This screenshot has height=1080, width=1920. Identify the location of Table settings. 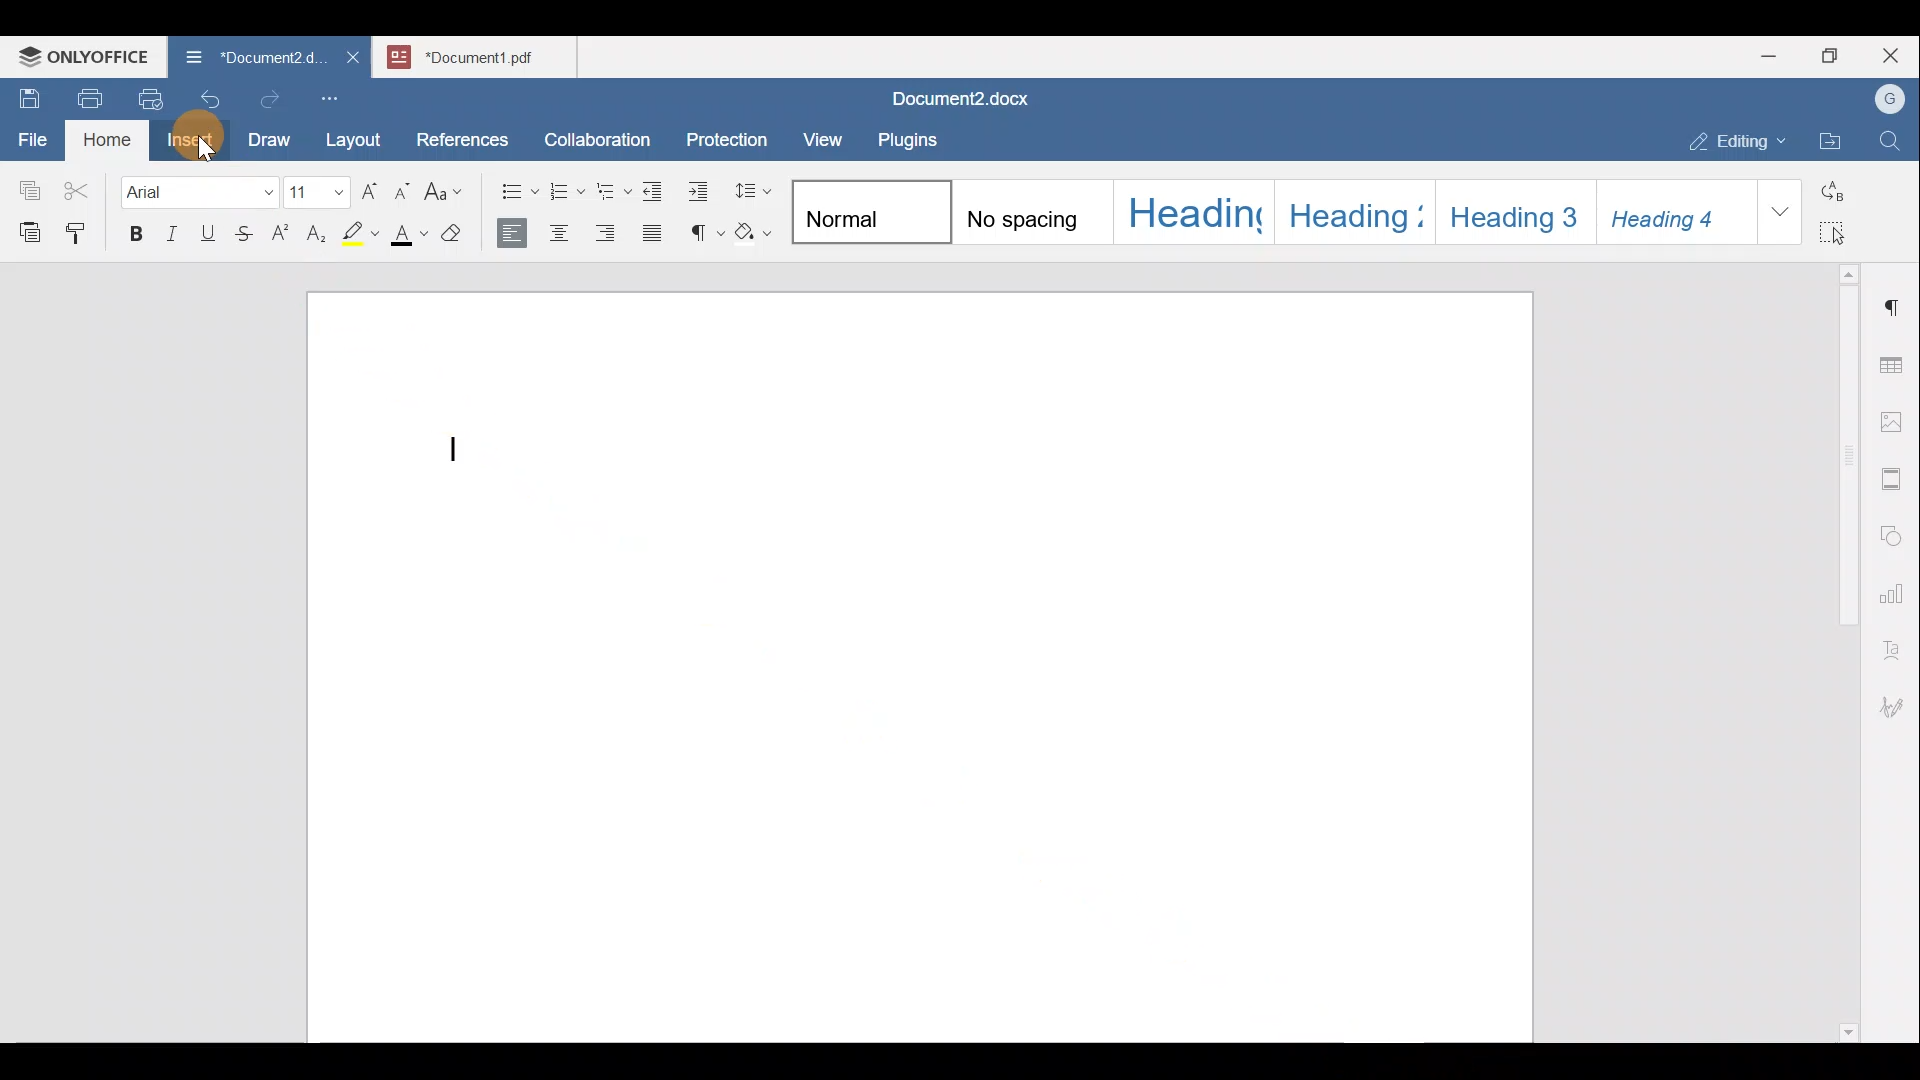
(1895, 363).